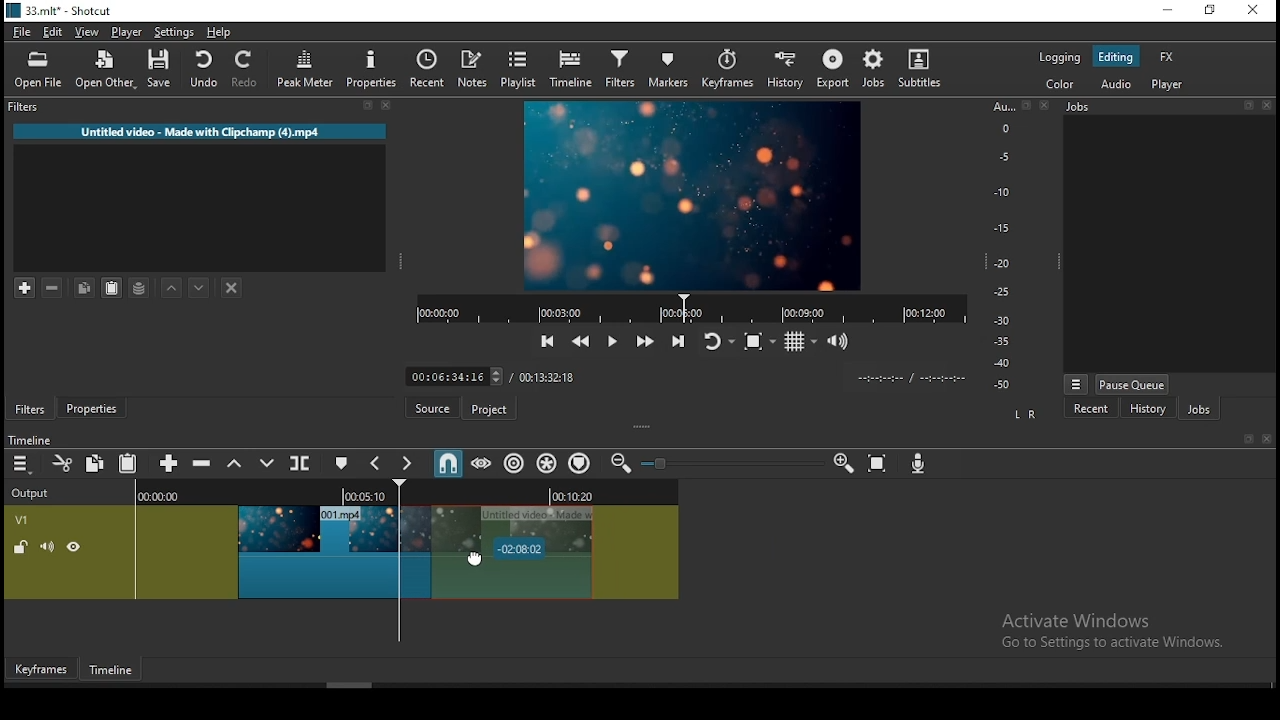  I want to click on split at playhead, so click(302, 465).